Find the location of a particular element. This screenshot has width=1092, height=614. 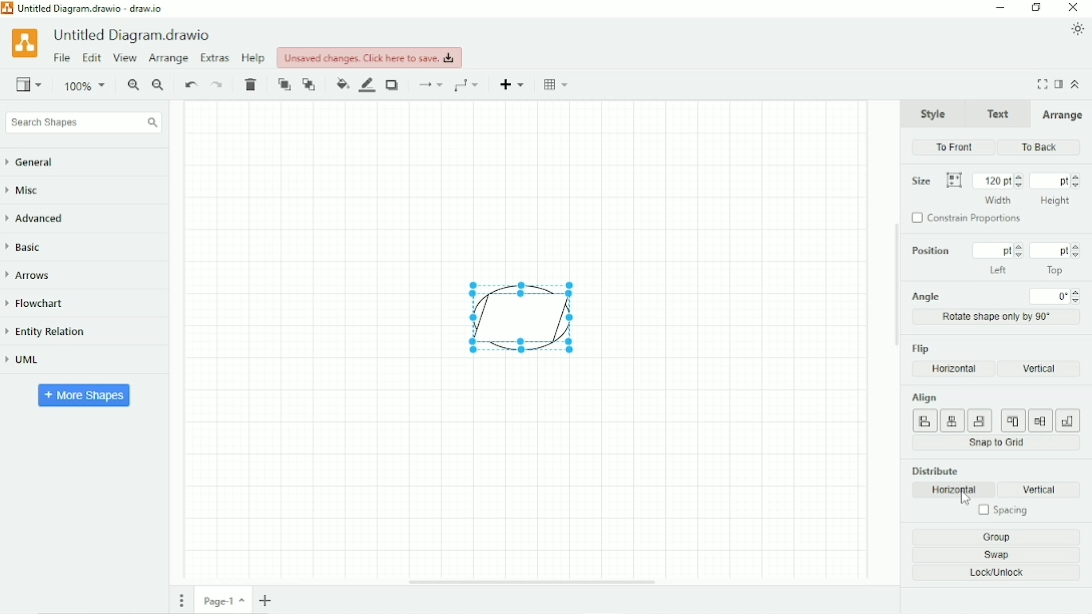

Format is located at coordinates (1059, 84).